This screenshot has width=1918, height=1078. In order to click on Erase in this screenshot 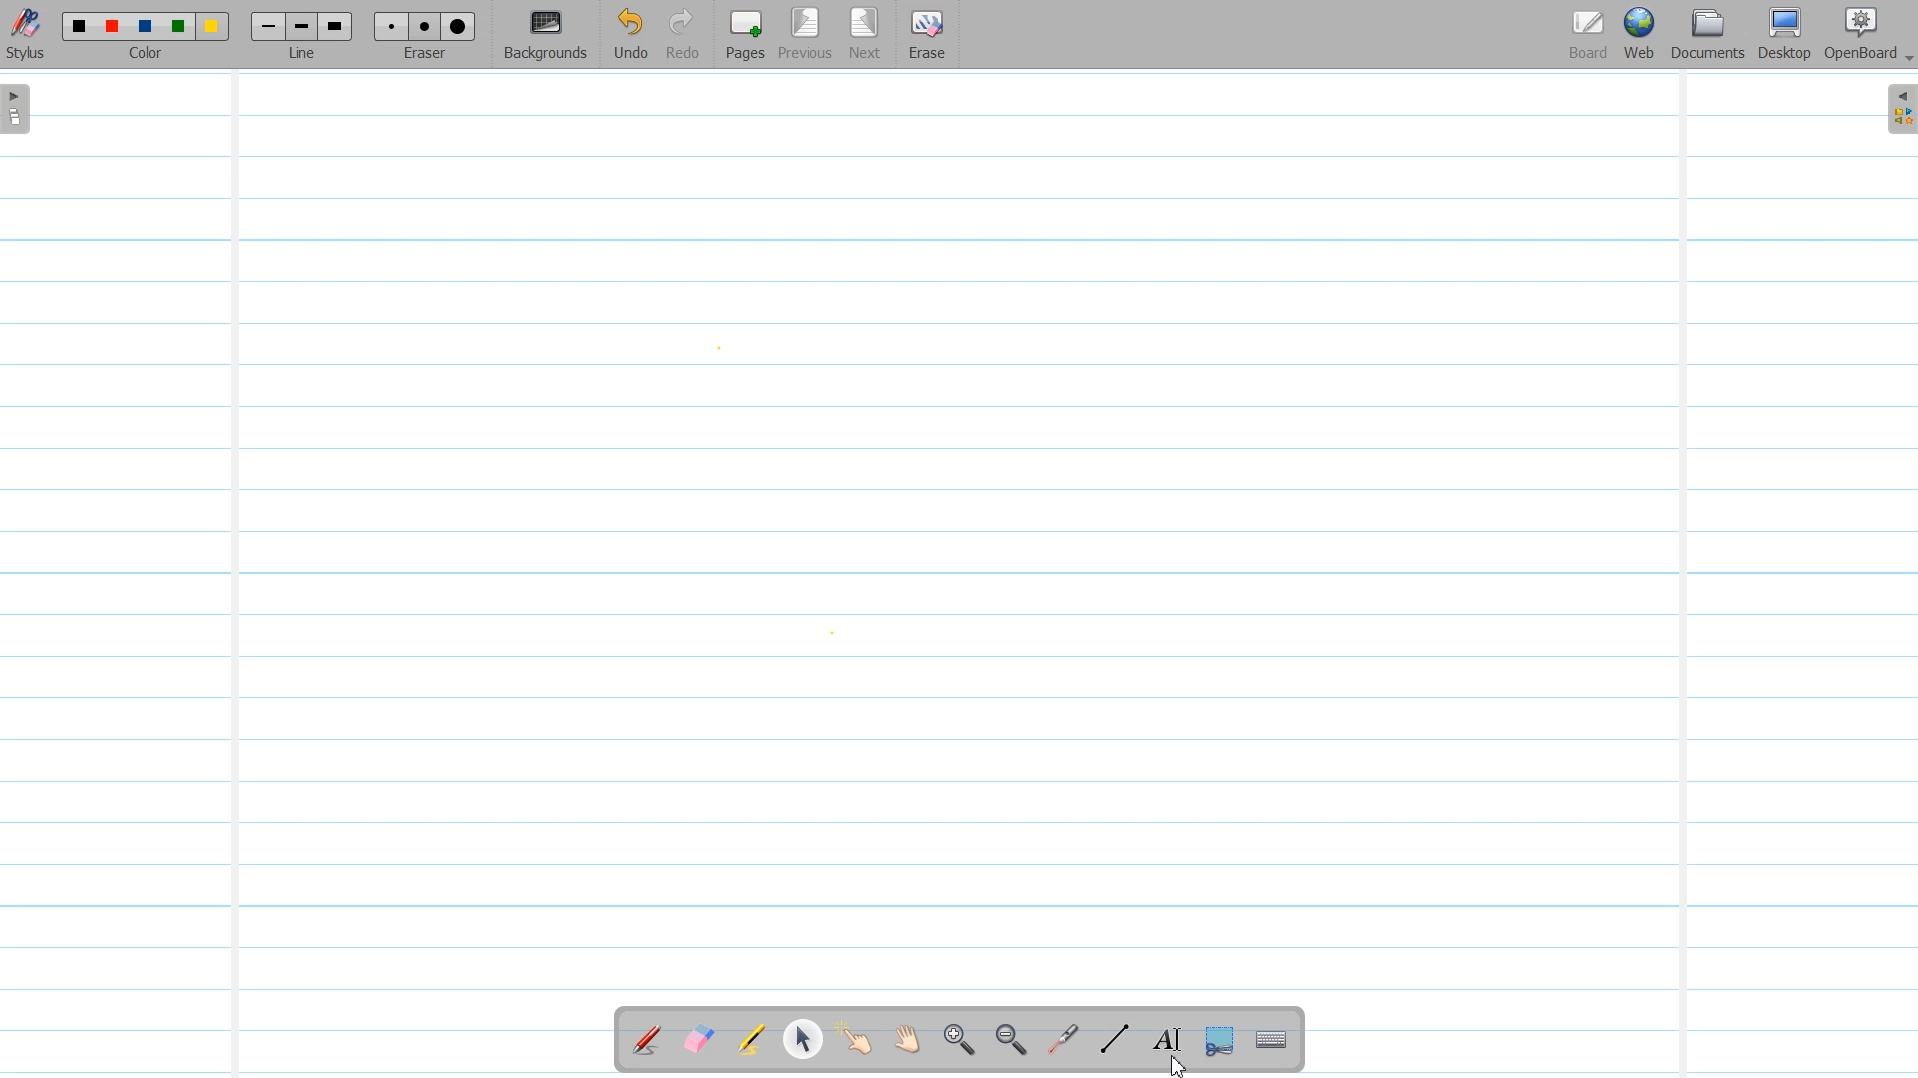, I will do `click(925, 35)`.